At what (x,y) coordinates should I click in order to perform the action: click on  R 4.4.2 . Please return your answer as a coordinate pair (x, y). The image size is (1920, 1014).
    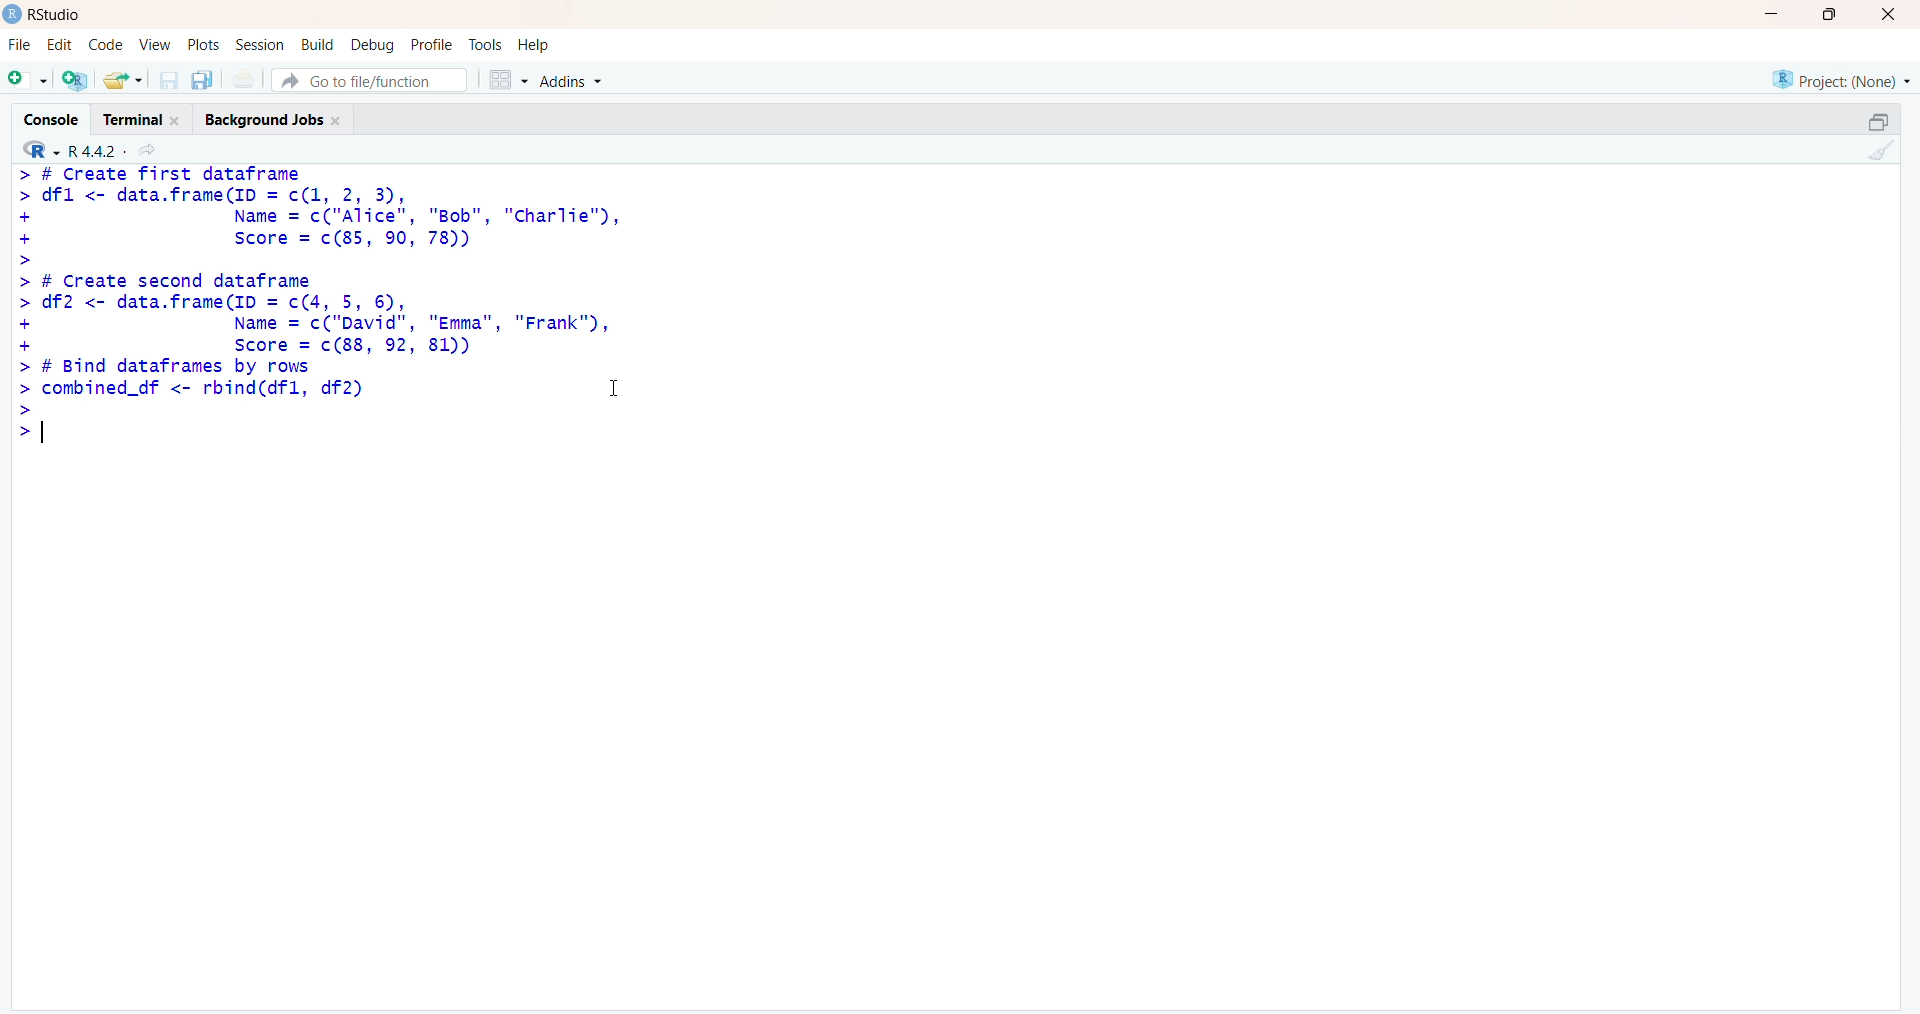
    Looking at the image, I should click on (72, 148).